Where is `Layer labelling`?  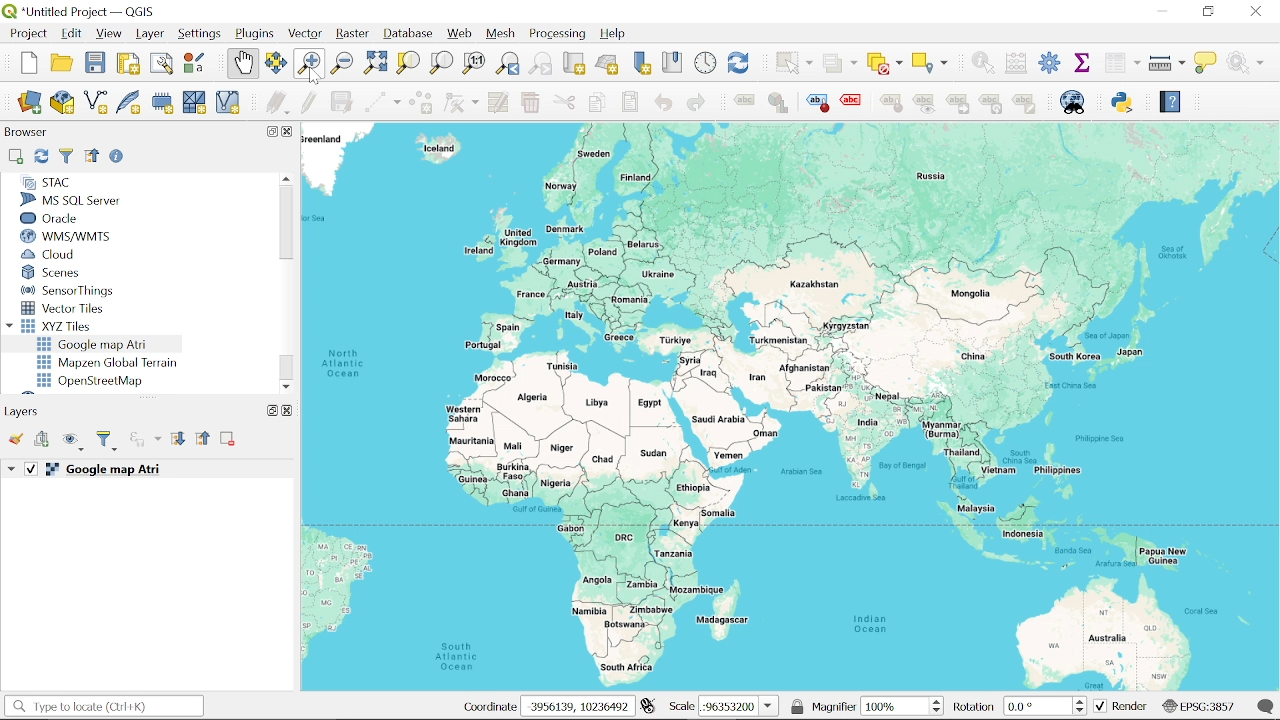
Layer labelling is located at coordinates (741, 103).